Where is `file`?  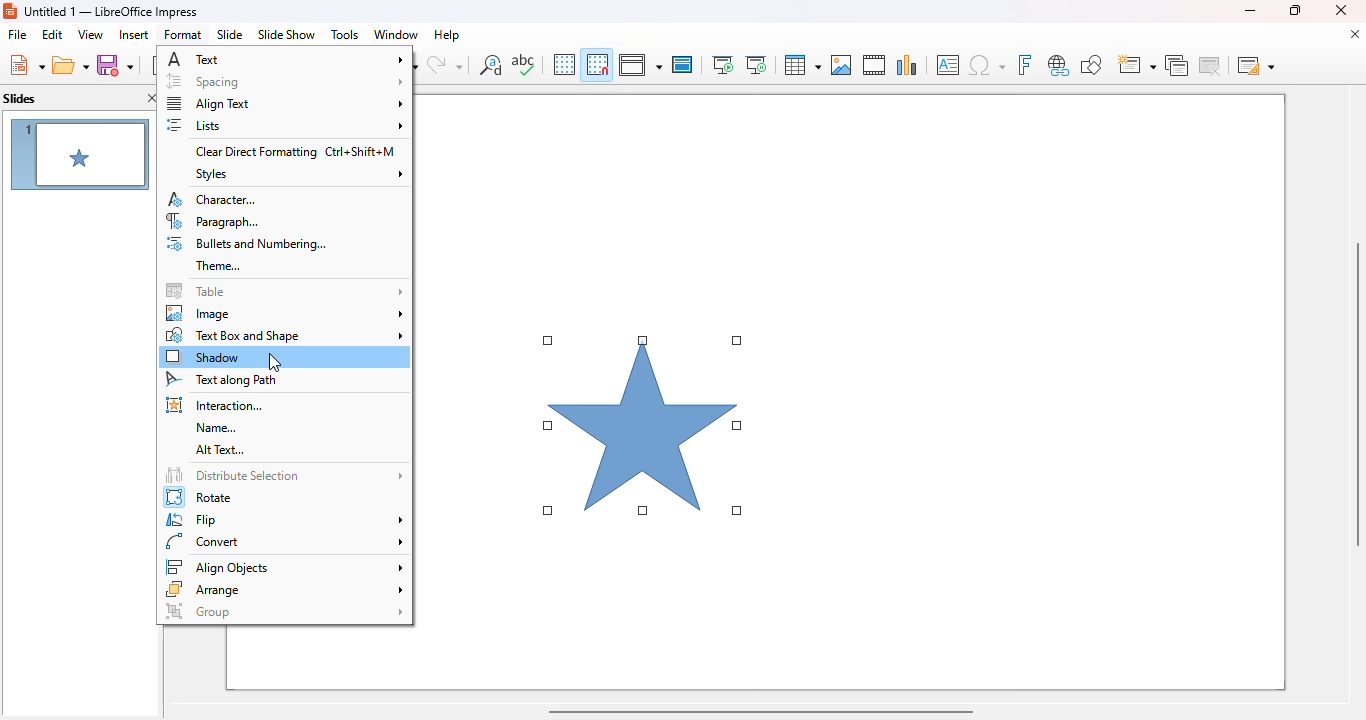 file is located at coordinates (17, 35).